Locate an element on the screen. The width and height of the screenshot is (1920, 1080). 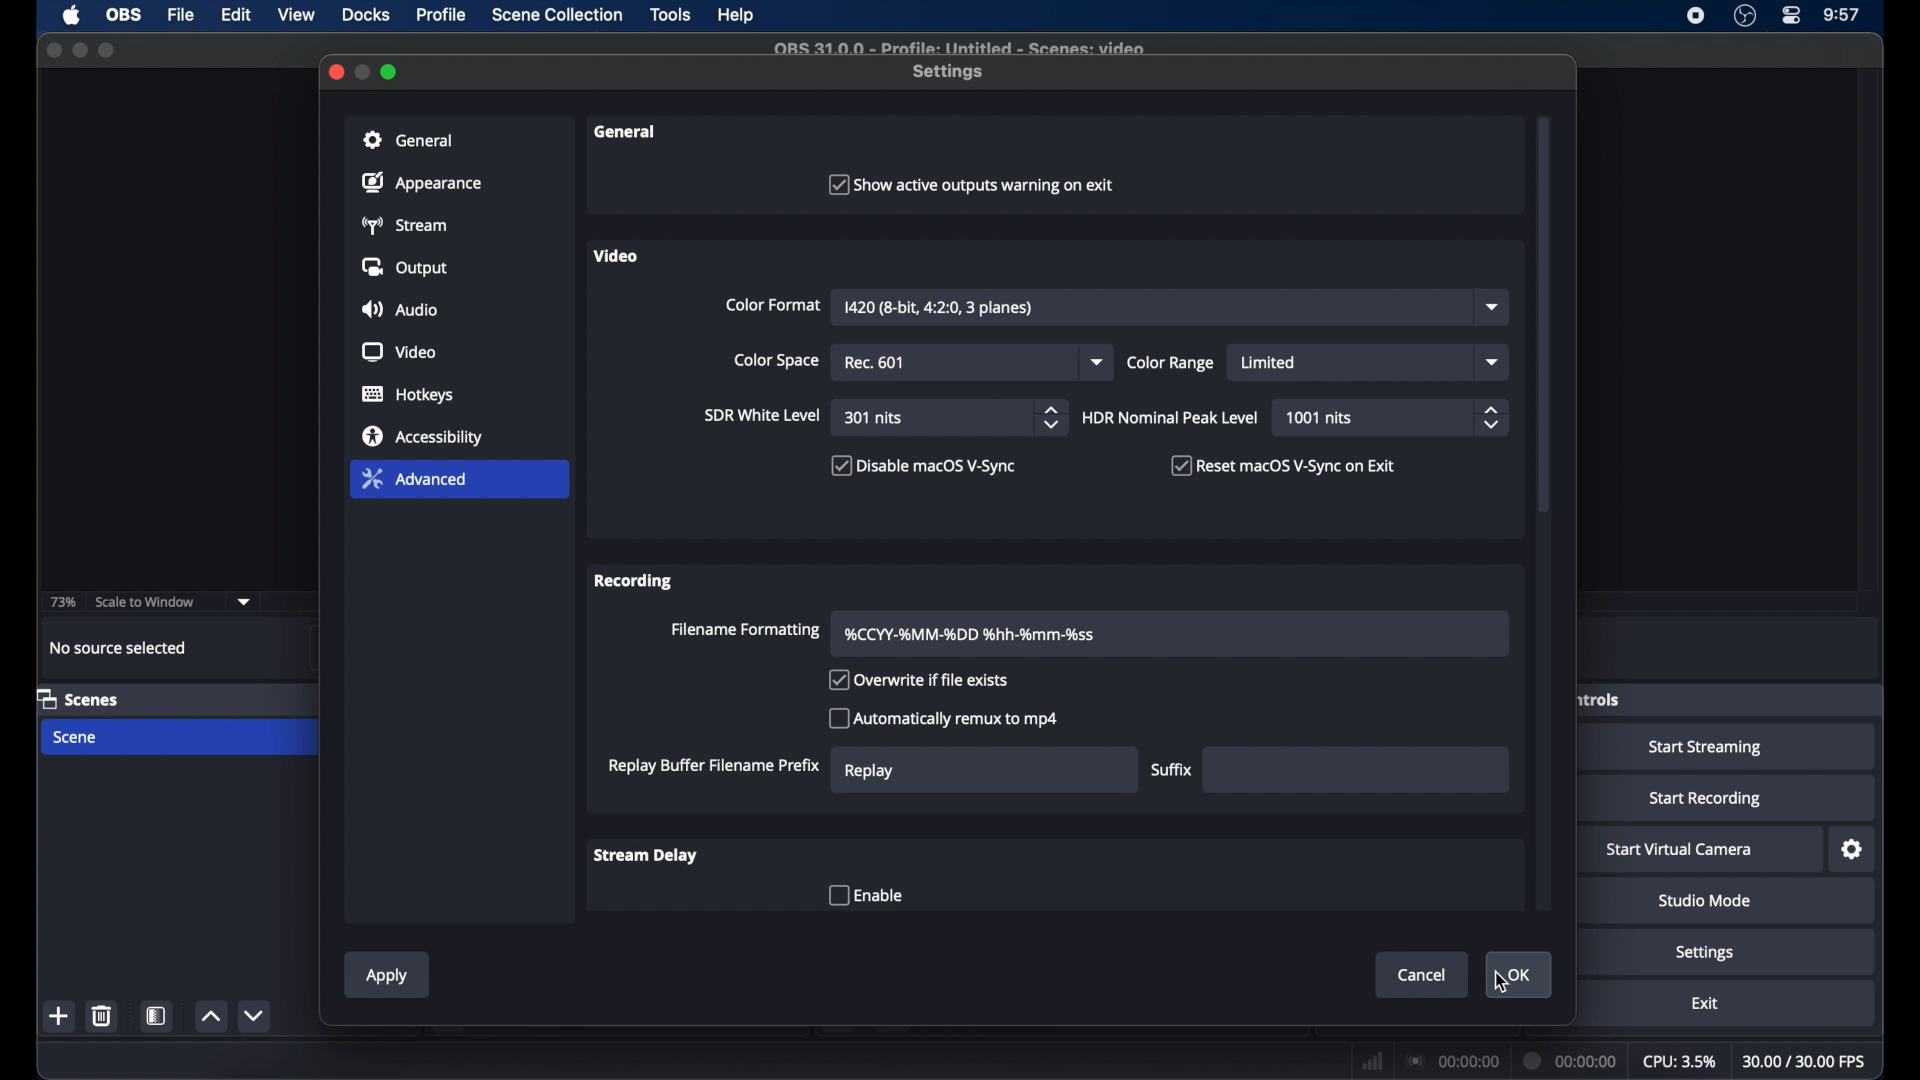
color range is located at coordinates (1171, 363).